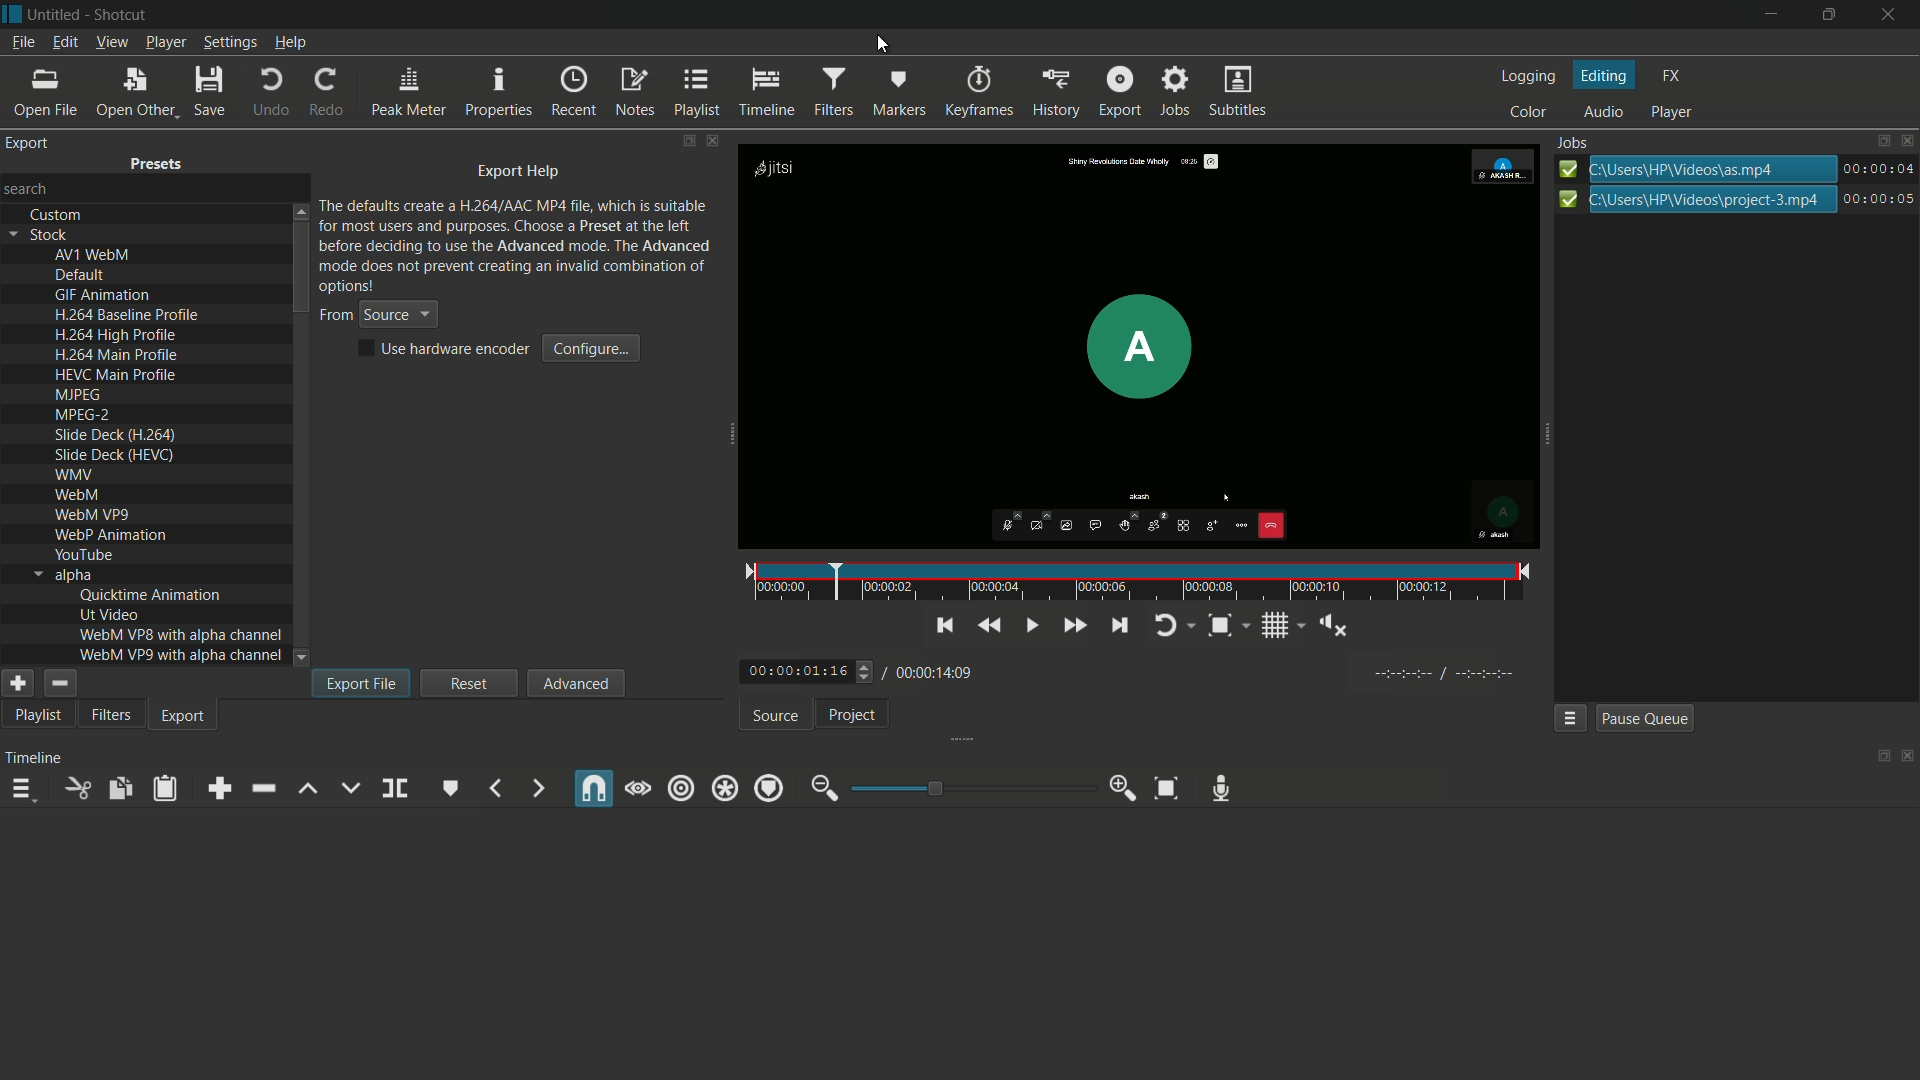 Image resolution: width=1920 pixels, height=1080 pixels. I want to click on next marker, so click(536, 788).